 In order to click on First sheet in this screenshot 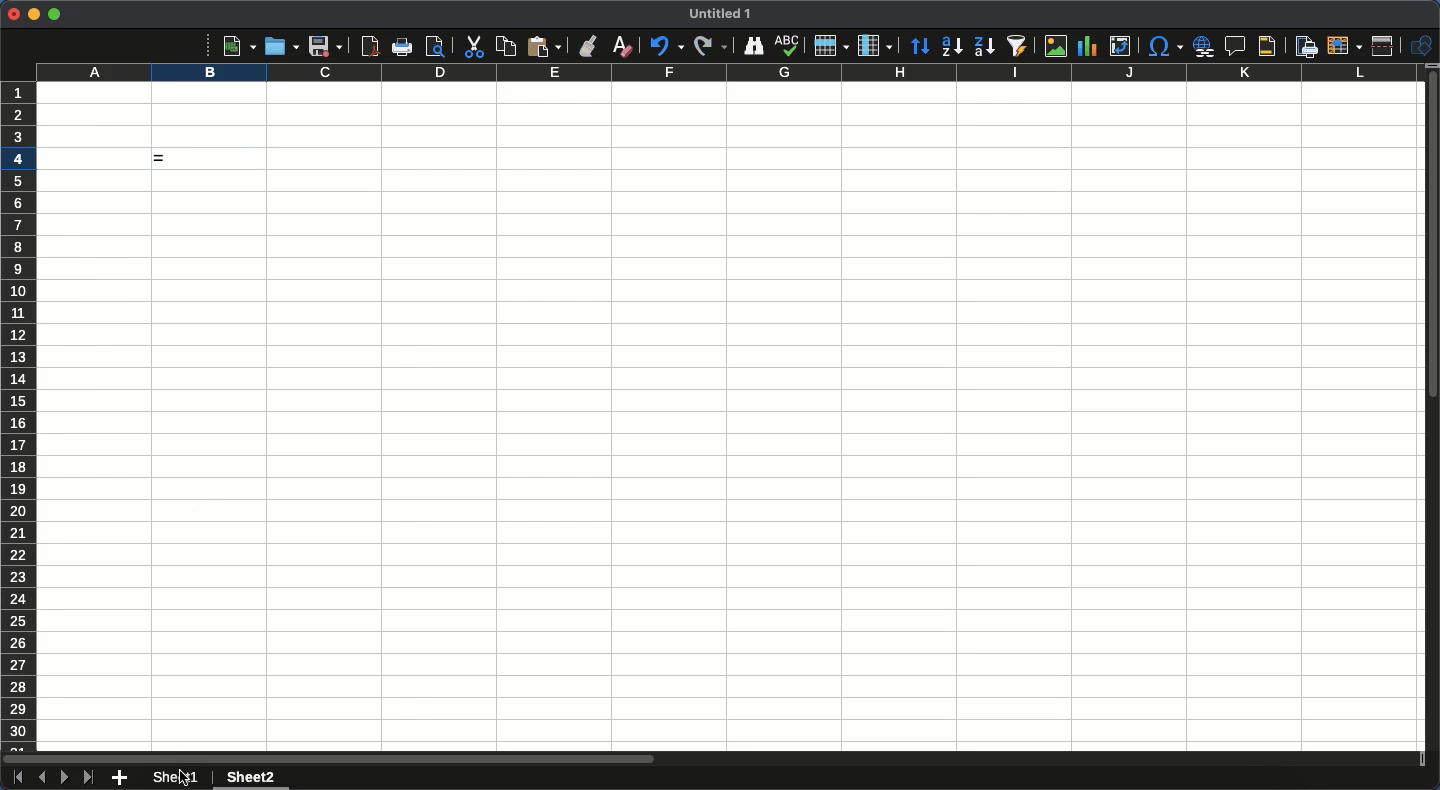, I will do `click(16, 778)`.